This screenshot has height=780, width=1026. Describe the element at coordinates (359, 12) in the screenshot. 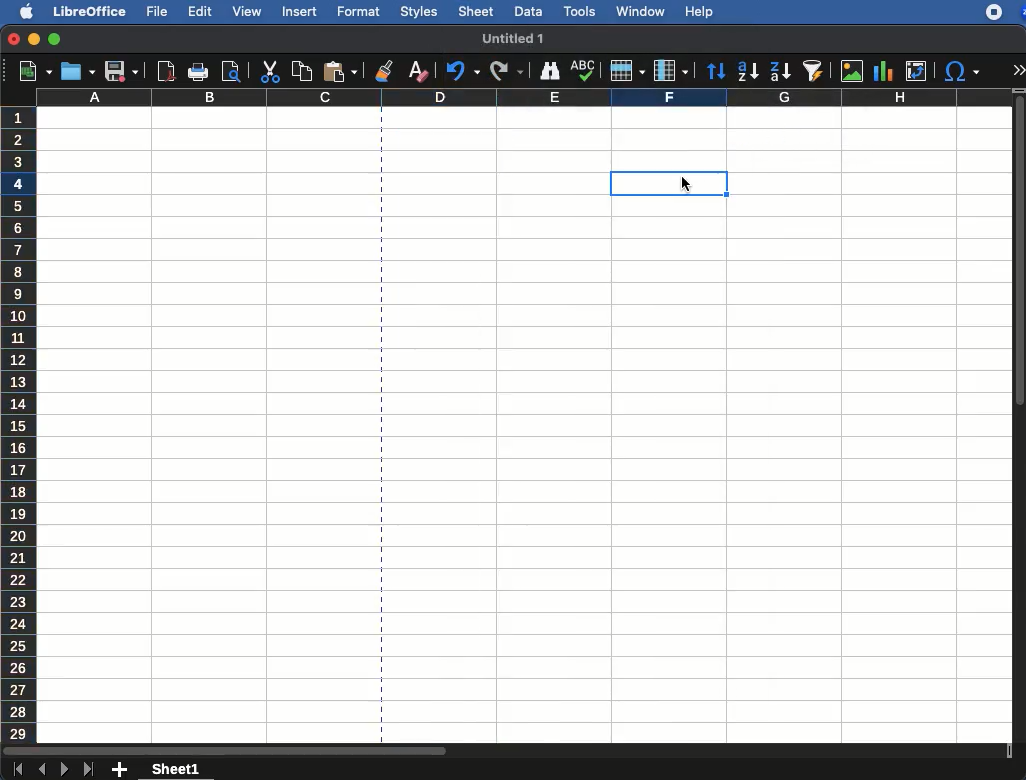

I see `format` at that location.